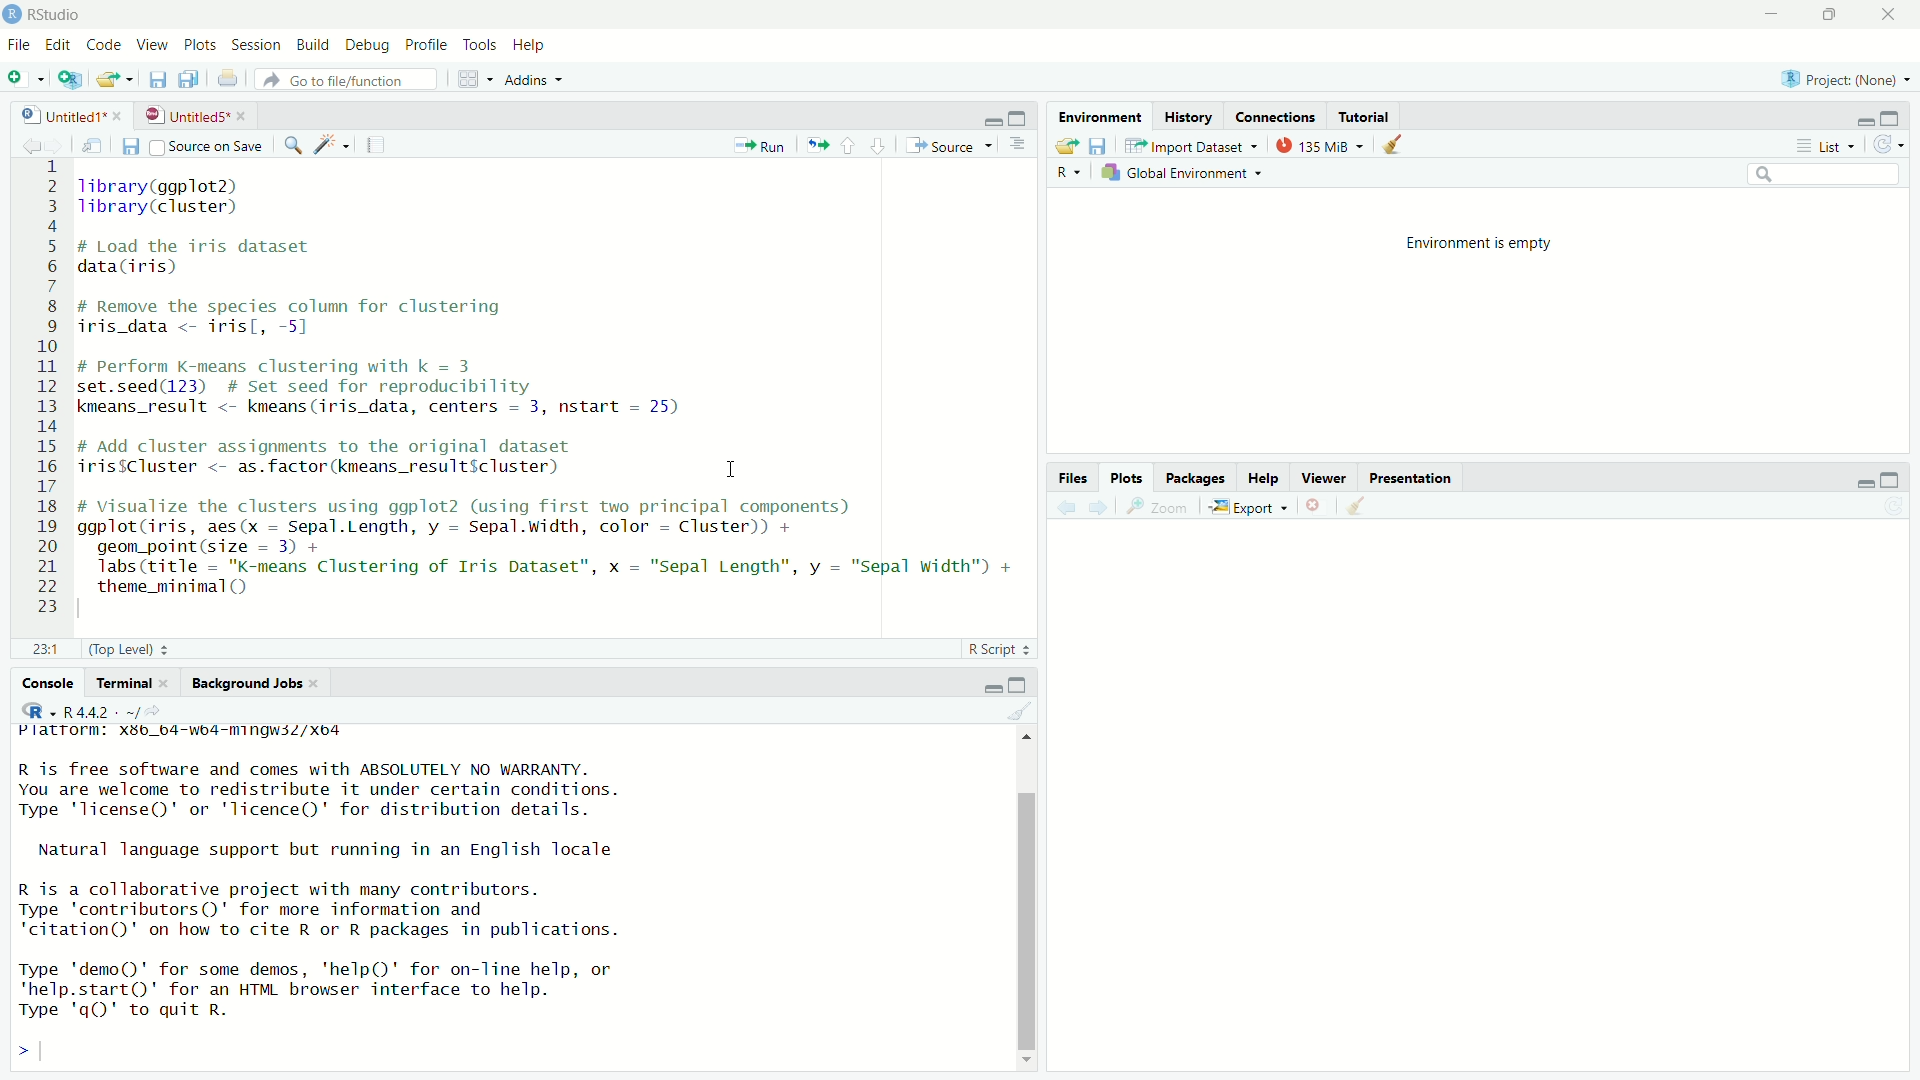  Describe the element at coordinates (815, 143) in the screenshot. I see `re-run the previous code region` at that location.